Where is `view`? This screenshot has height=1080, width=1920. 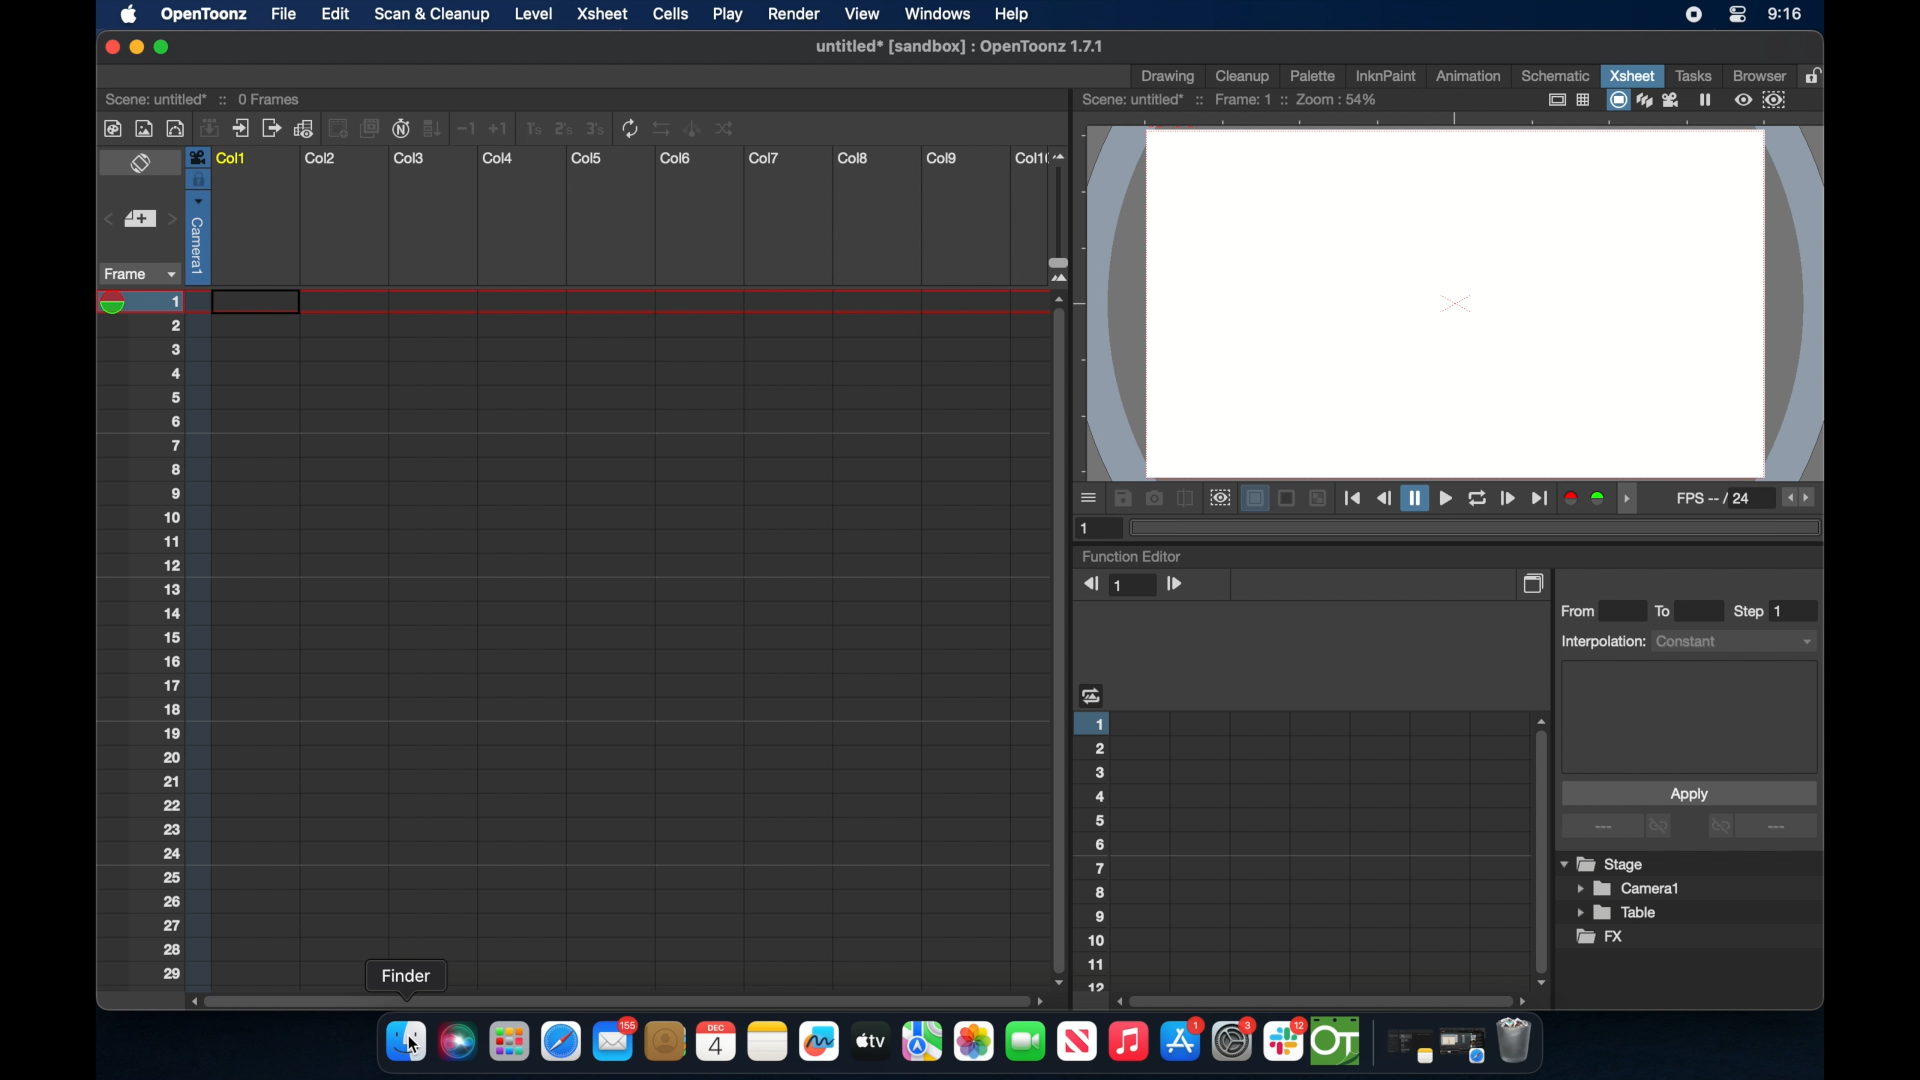
view is located at coordinates (859, 14).